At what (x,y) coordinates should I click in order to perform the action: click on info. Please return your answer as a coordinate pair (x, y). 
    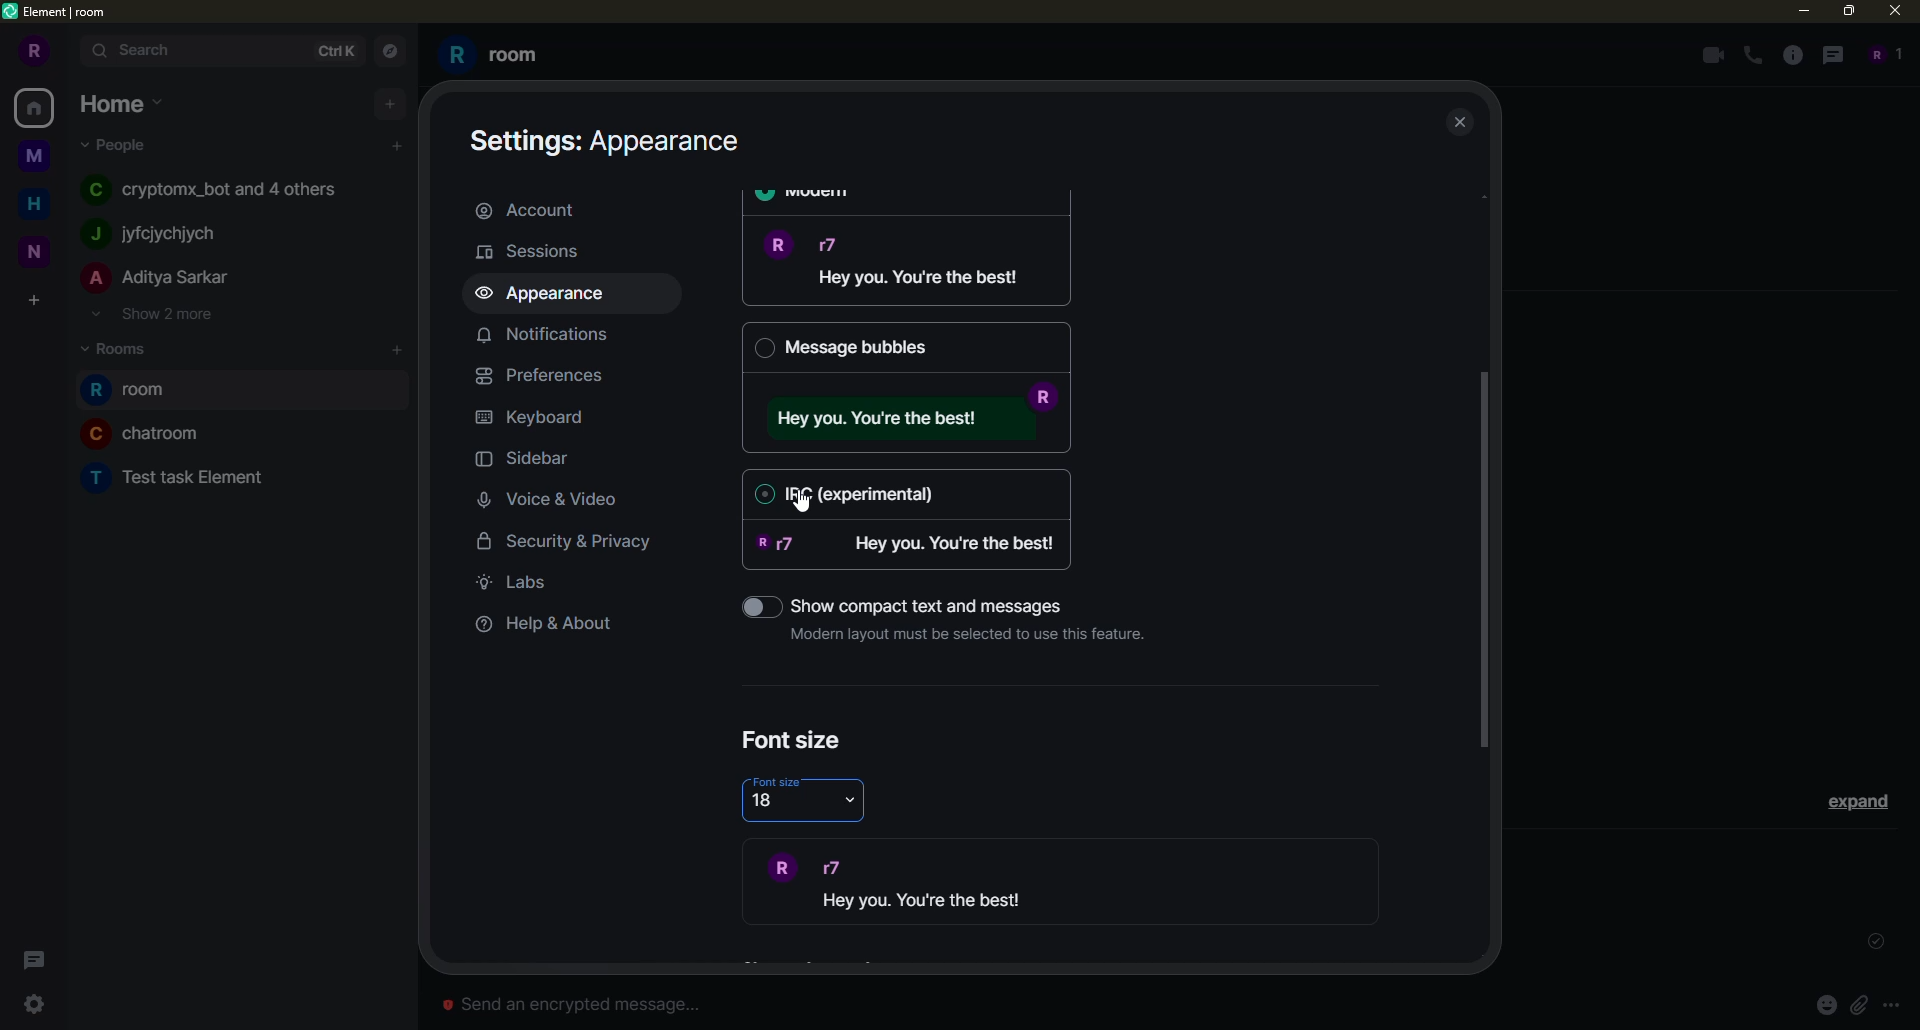
    Looking at the image, I should click on (1794, 55).